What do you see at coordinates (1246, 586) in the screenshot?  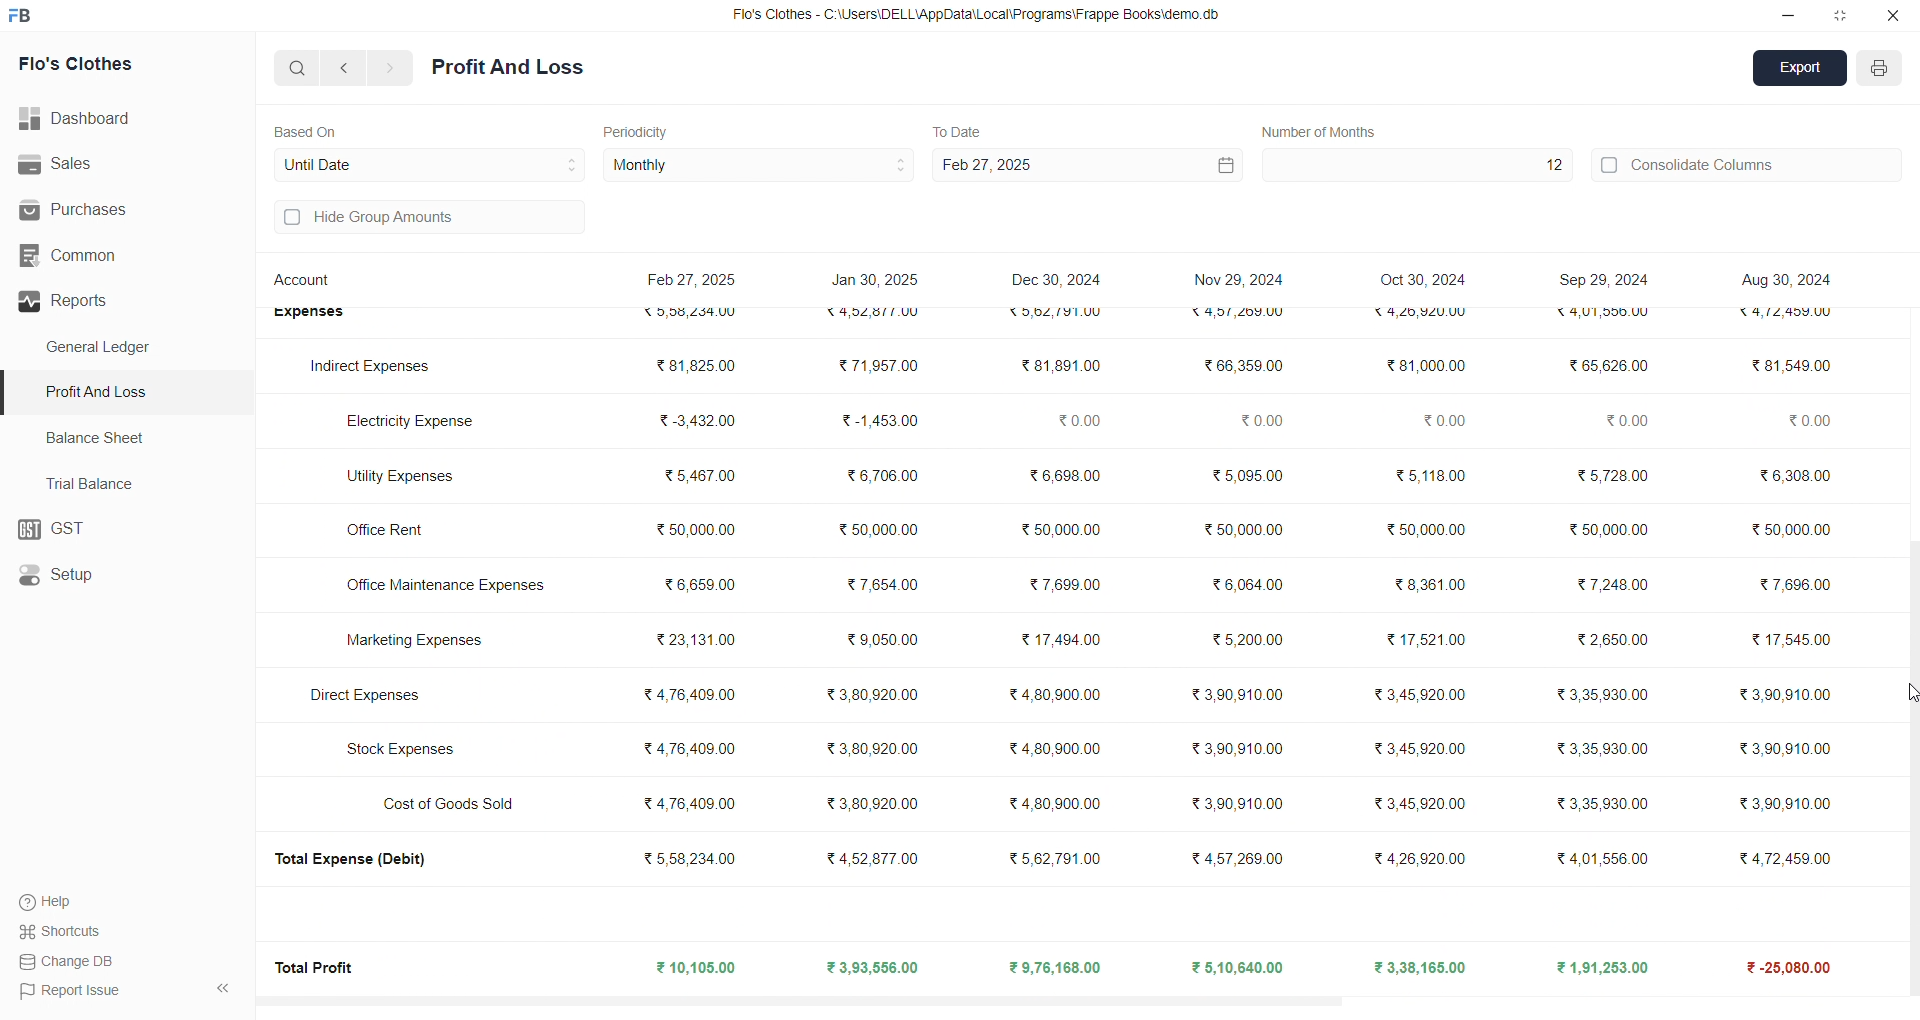 I see `₹6,064.00` at bounding box center [1246, 586].